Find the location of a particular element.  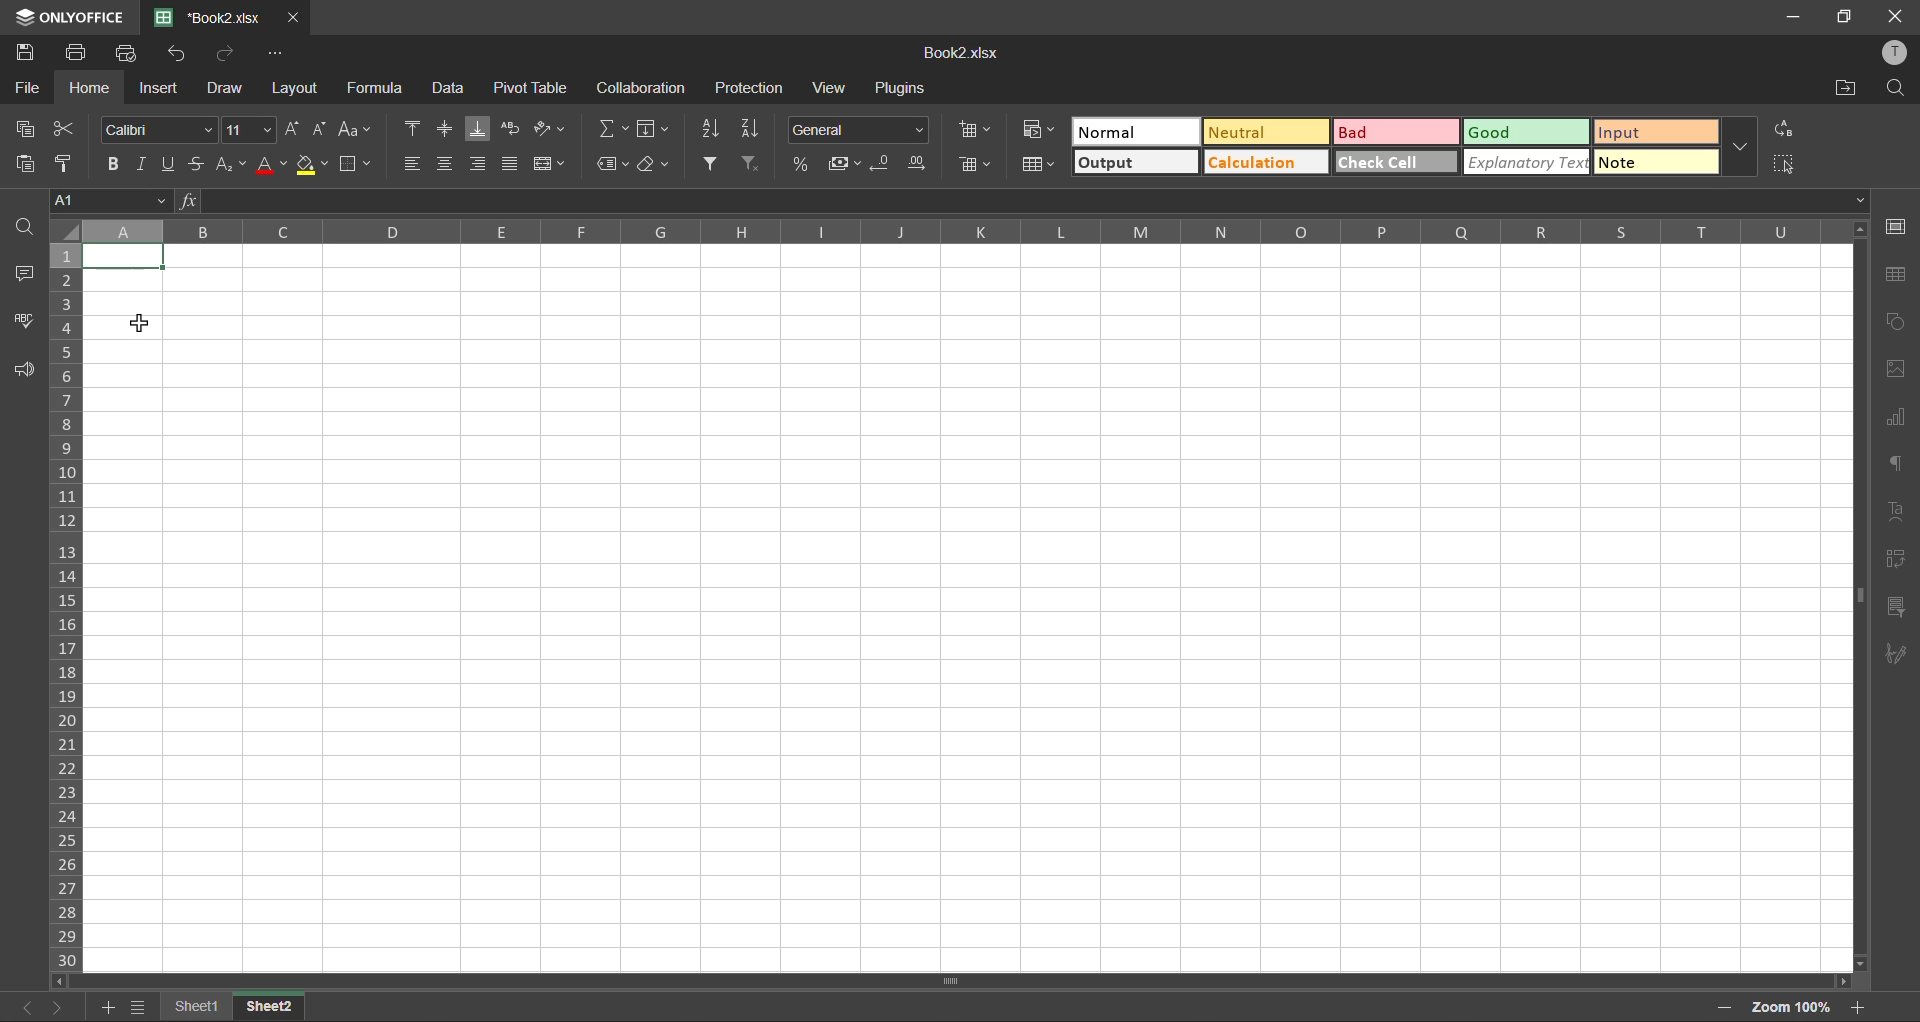

fields is located at coordinates (652, 131).